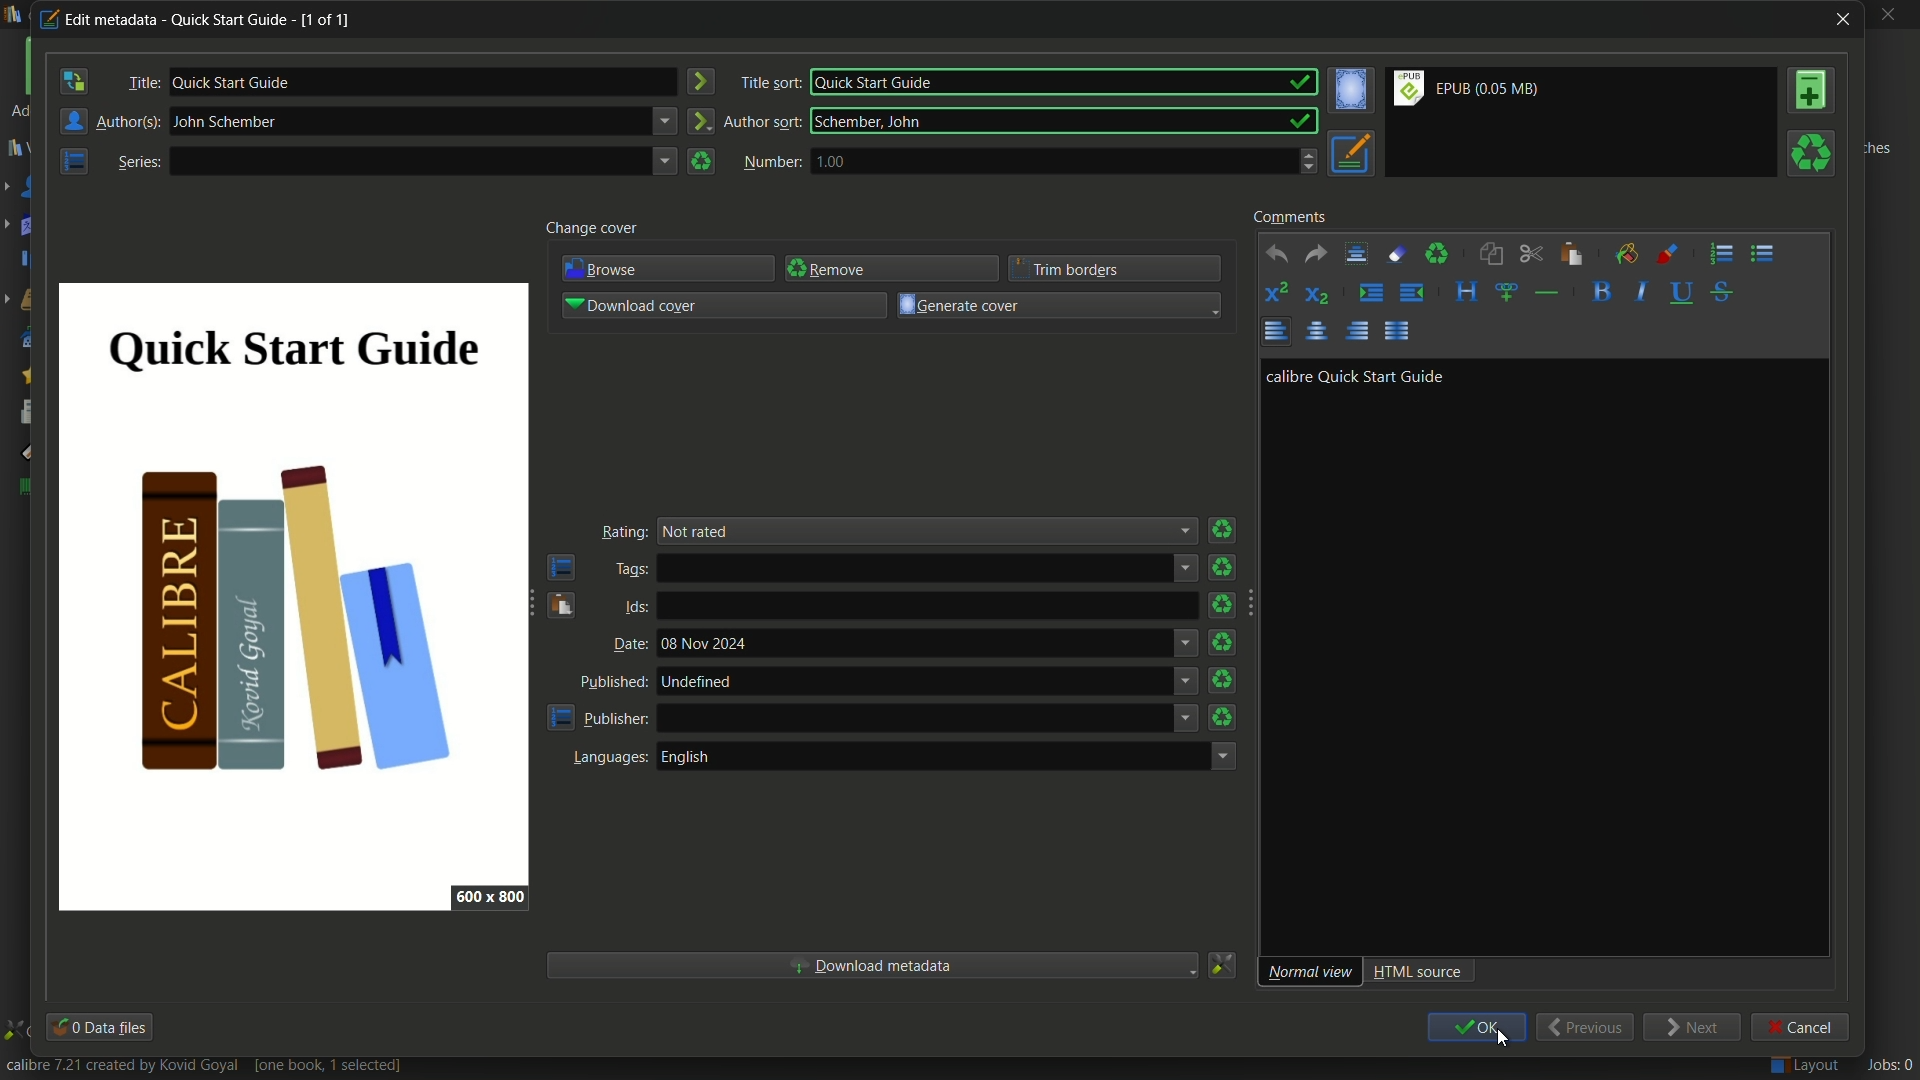 The image size is (1920, 1080). Describe the element at coordinates (1222, 606) in the screenshot. I see `remove` at that location.